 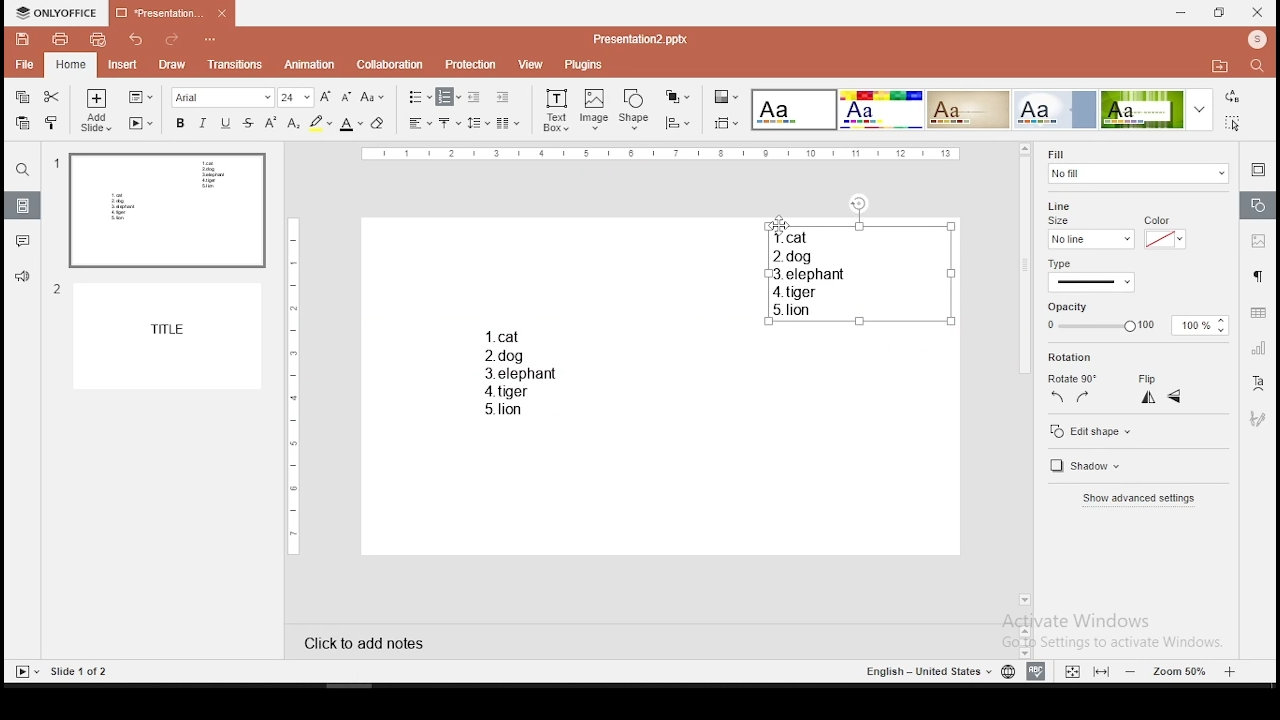 I want to click on copy, so click(x=23, y=97).